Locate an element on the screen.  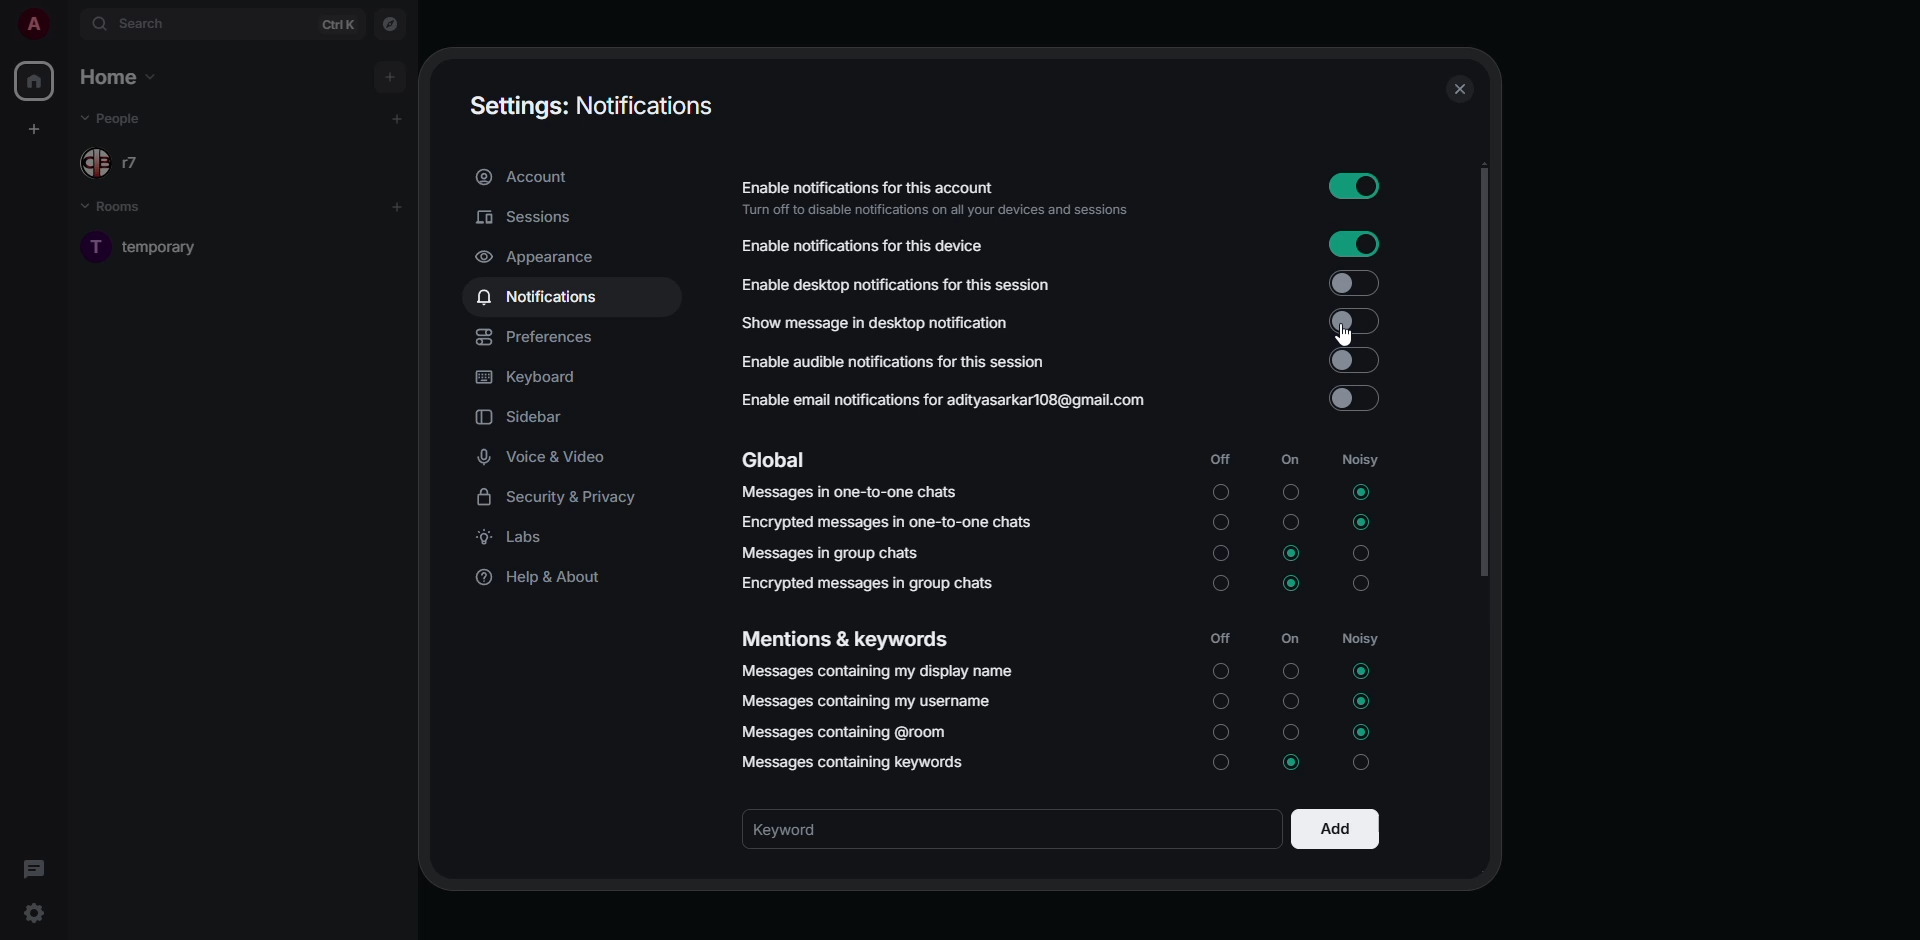
off is located at coordinates (1221, 639).